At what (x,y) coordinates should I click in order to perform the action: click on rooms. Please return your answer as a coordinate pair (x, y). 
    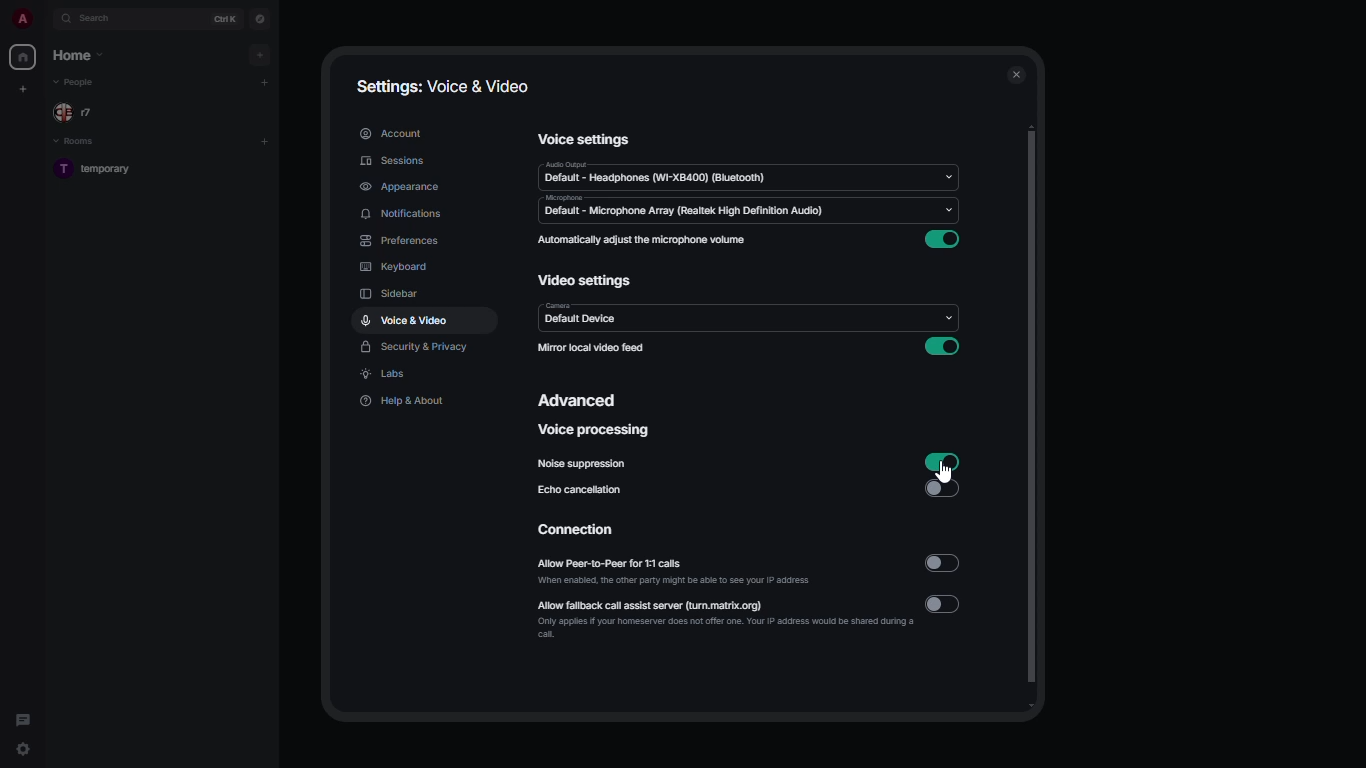
    Looking at the image, I should click on (77, 142).